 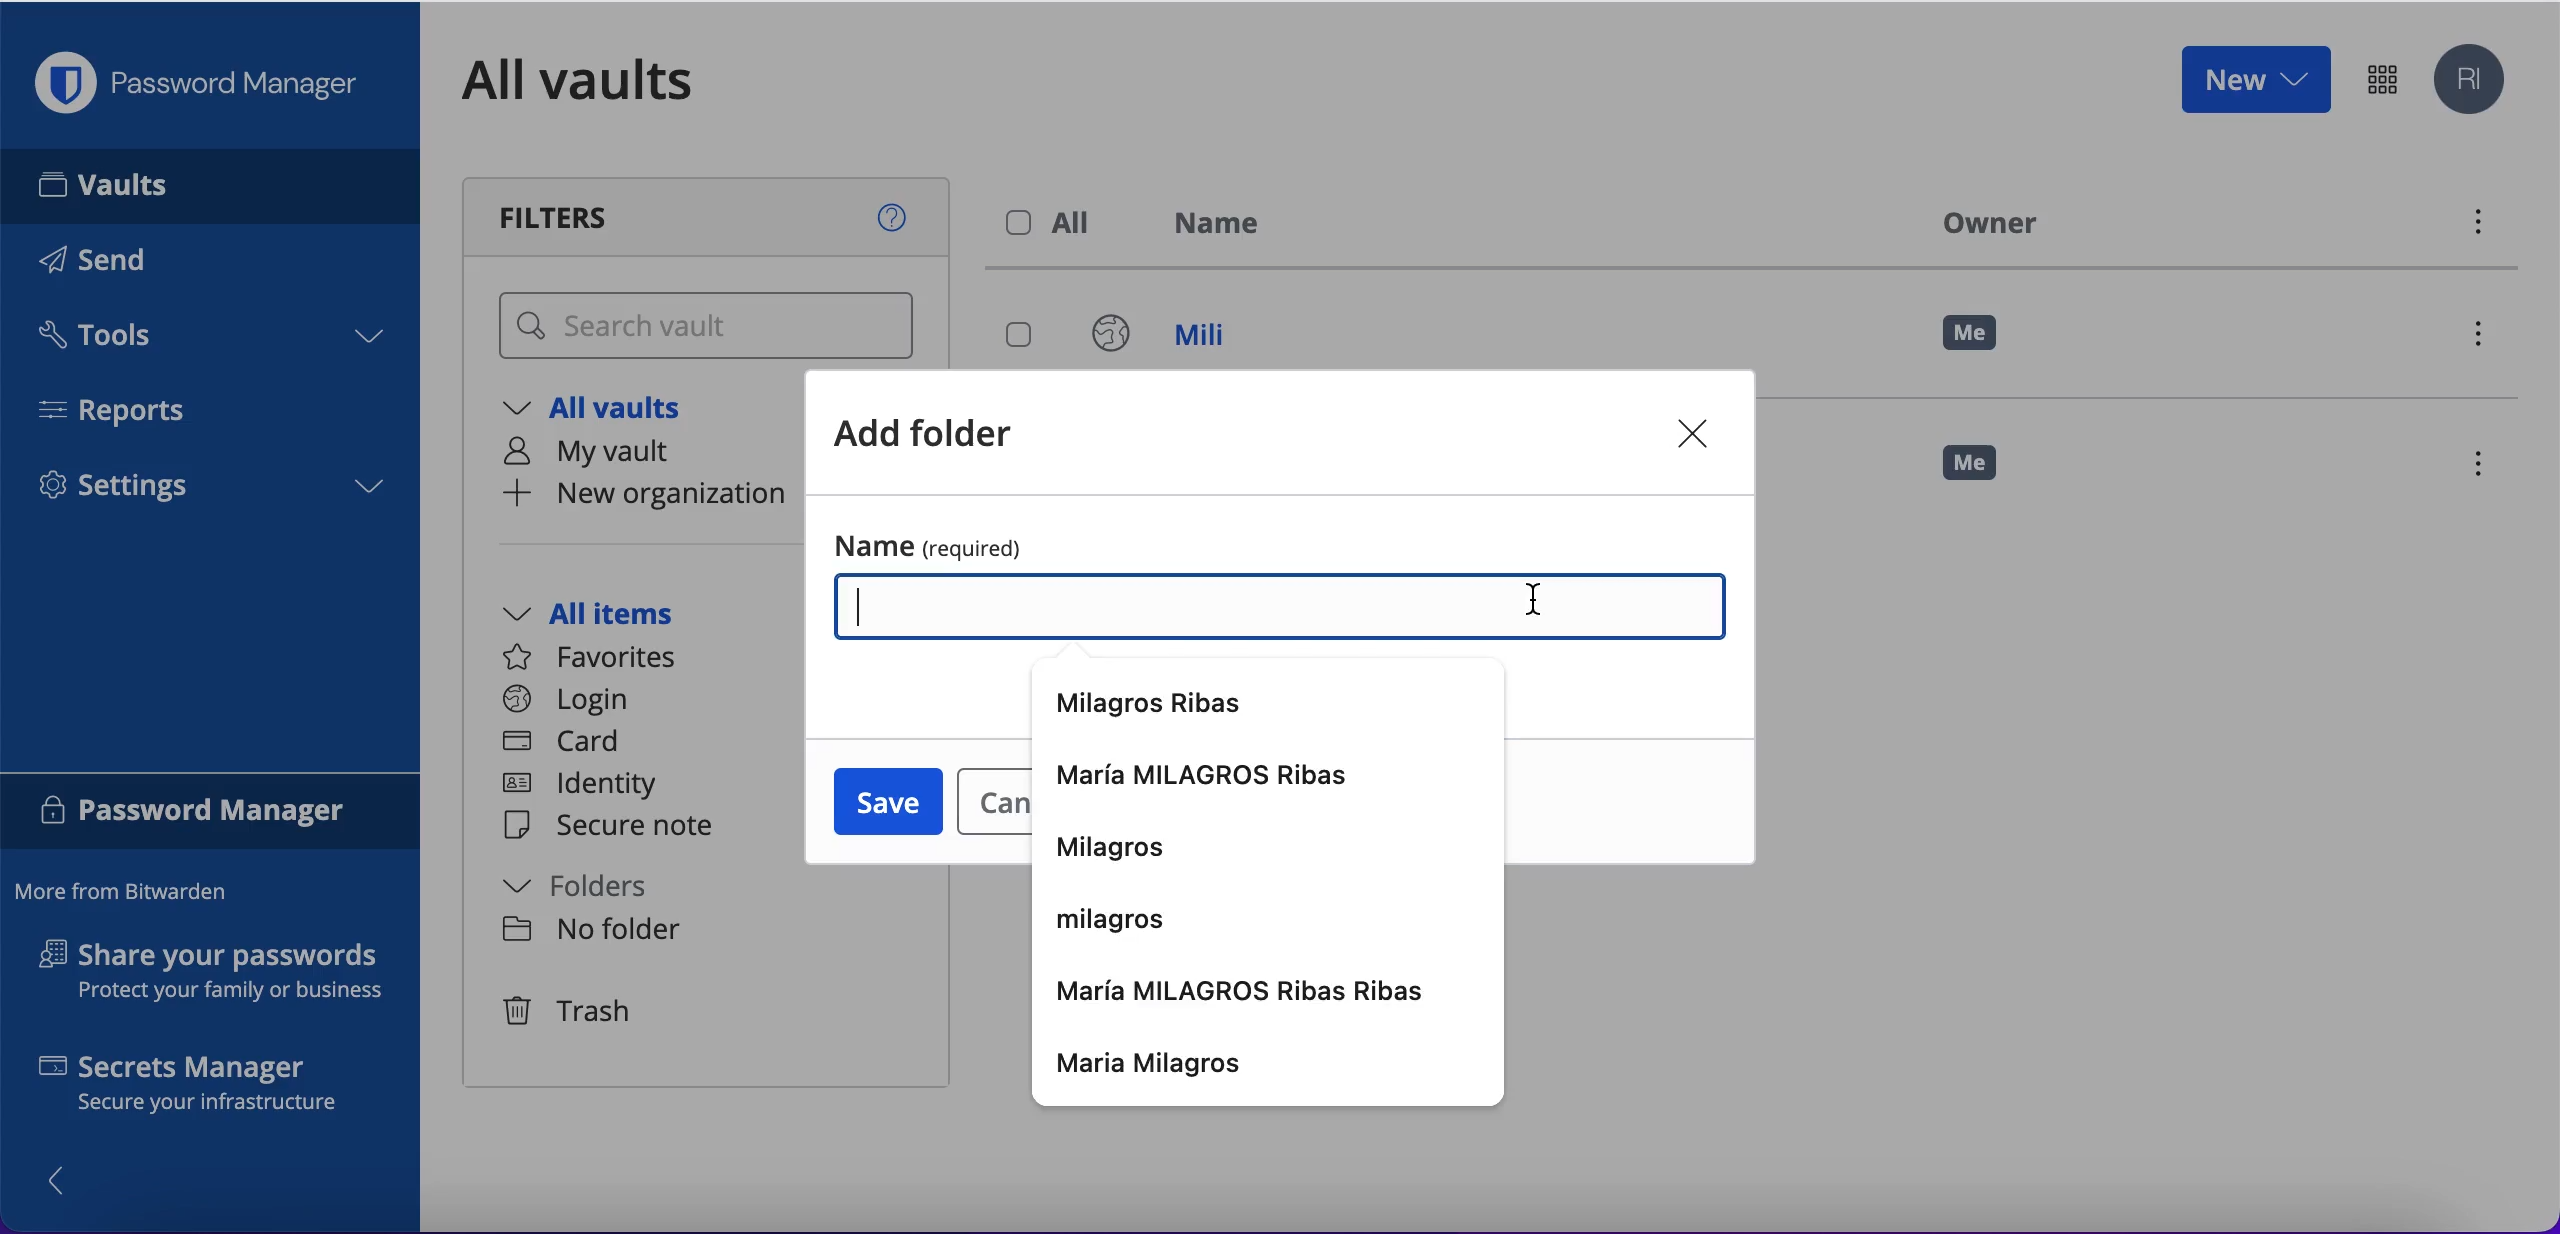 What do you see at coordinates (1972, 334) in the screenshot?
I see `me` at bounding box center [1972, 334].